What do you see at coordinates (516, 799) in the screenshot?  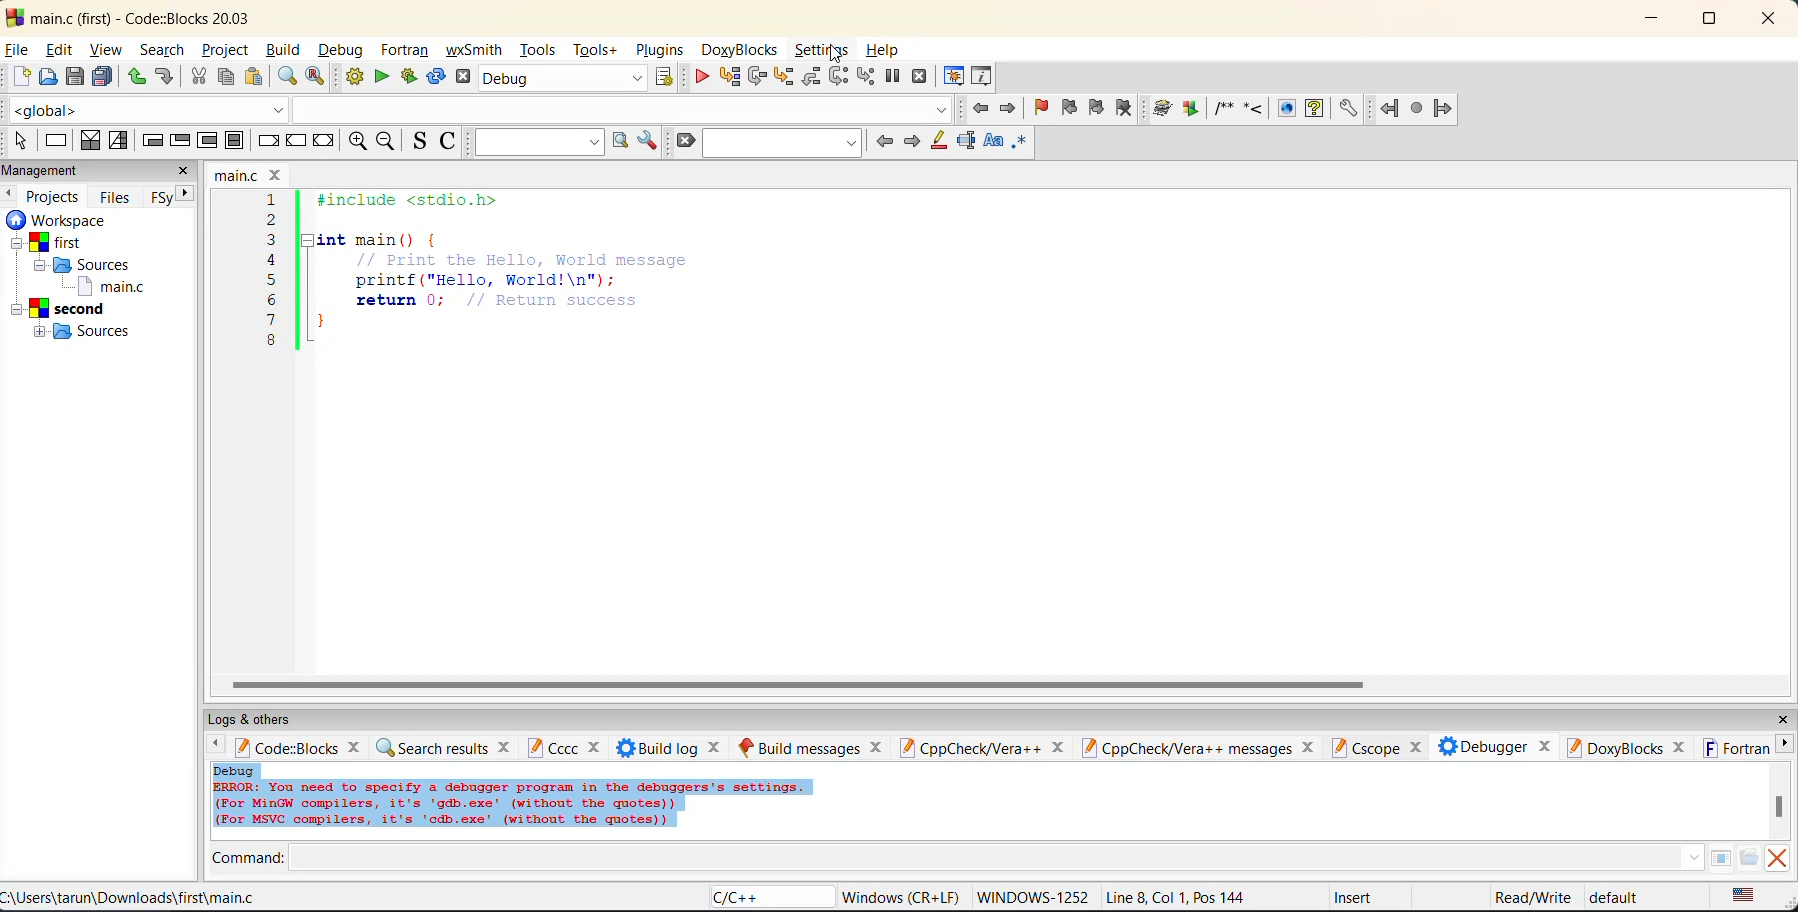 I see `Debug

ERROR: You need to specify a debugger program in the debuggers's settings.
(For MinGW compilers, it's 'gdb.exe’ (without the quotes))

(For MsVC compilers, it's 'cdb.exe' (without the quotes))` at bounding box center [516, 799].